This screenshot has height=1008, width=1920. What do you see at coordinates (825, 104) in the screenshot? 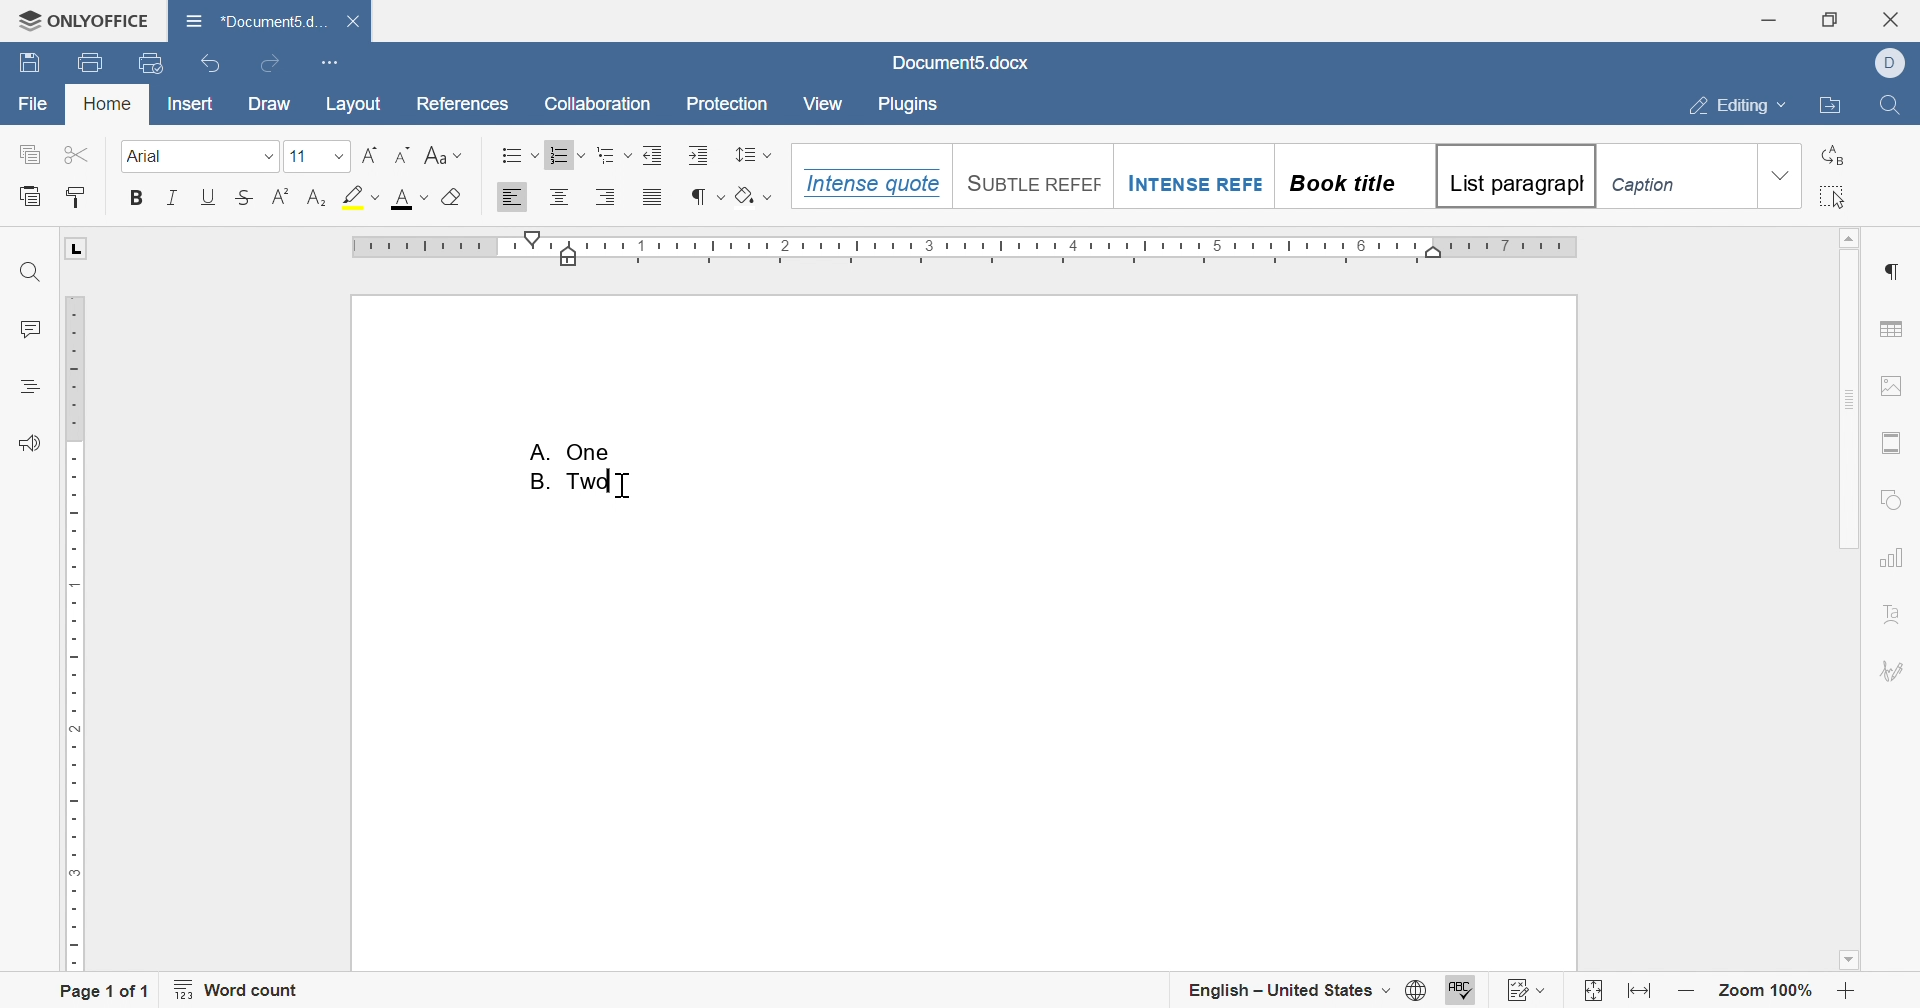
I see `View` at bounding box center [825, 104].